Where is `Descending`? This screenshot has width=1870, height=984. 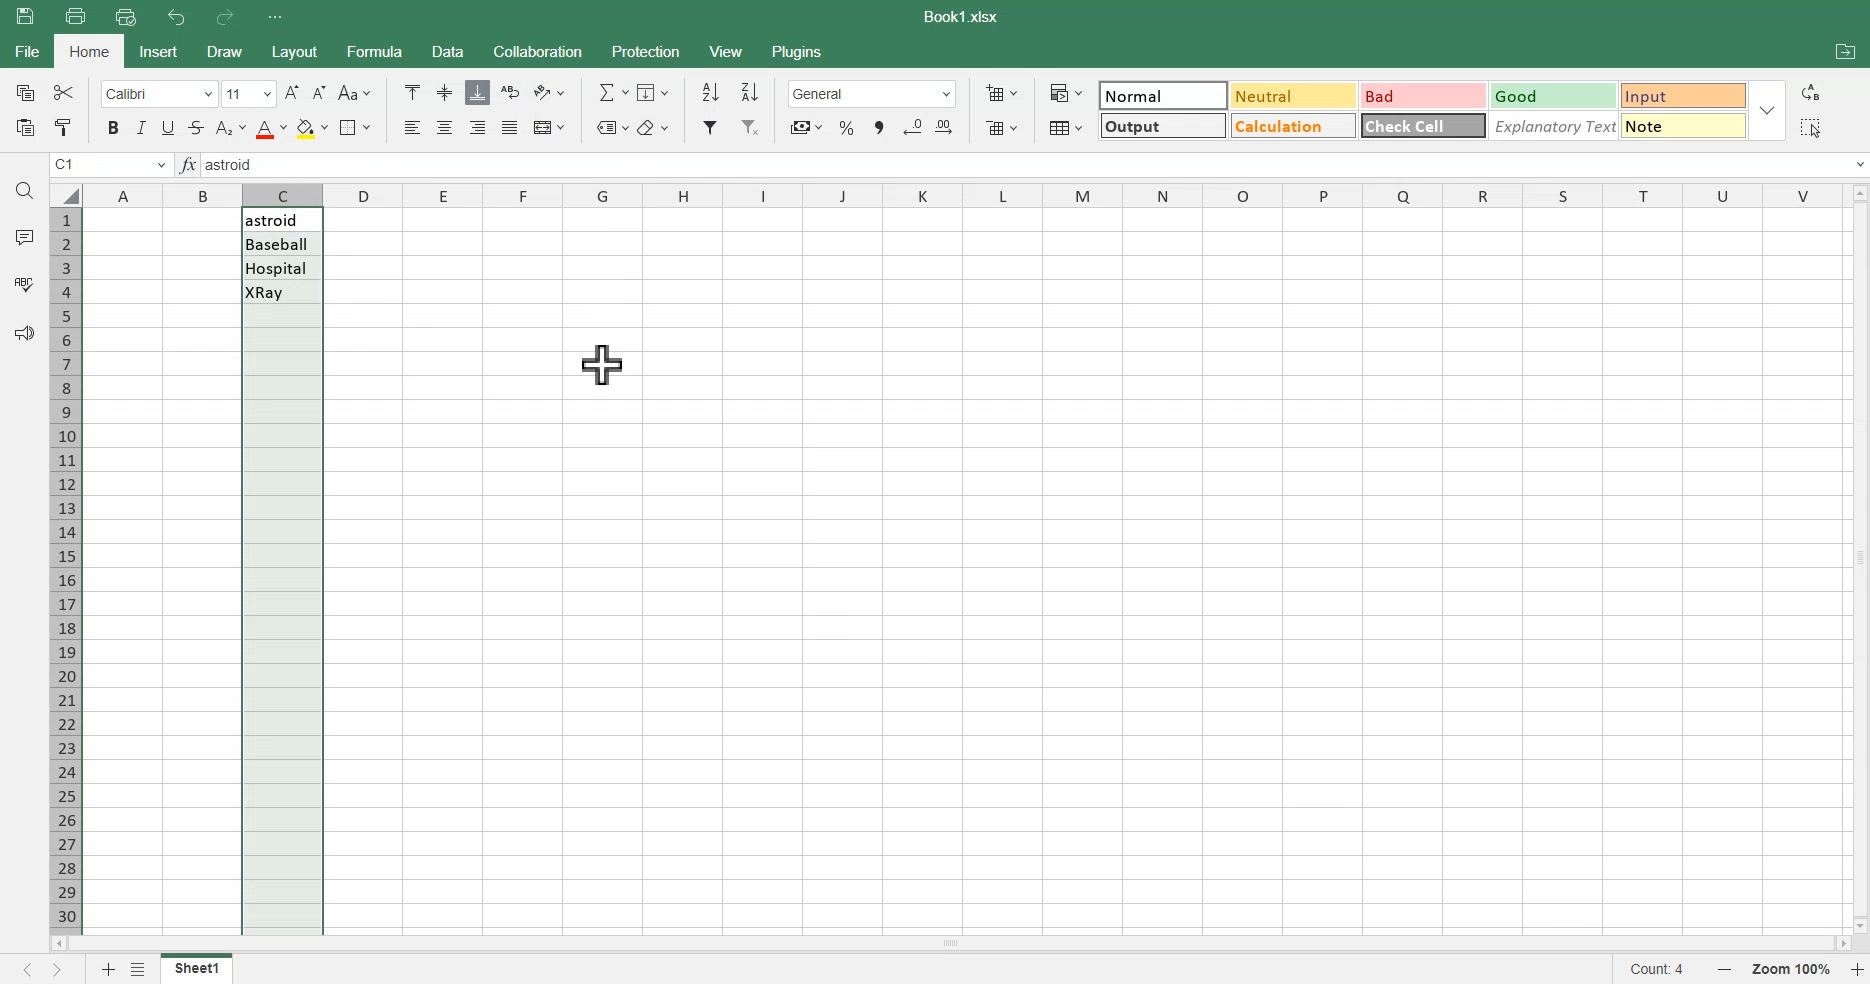 Descending is located at coordinates (751, 91).